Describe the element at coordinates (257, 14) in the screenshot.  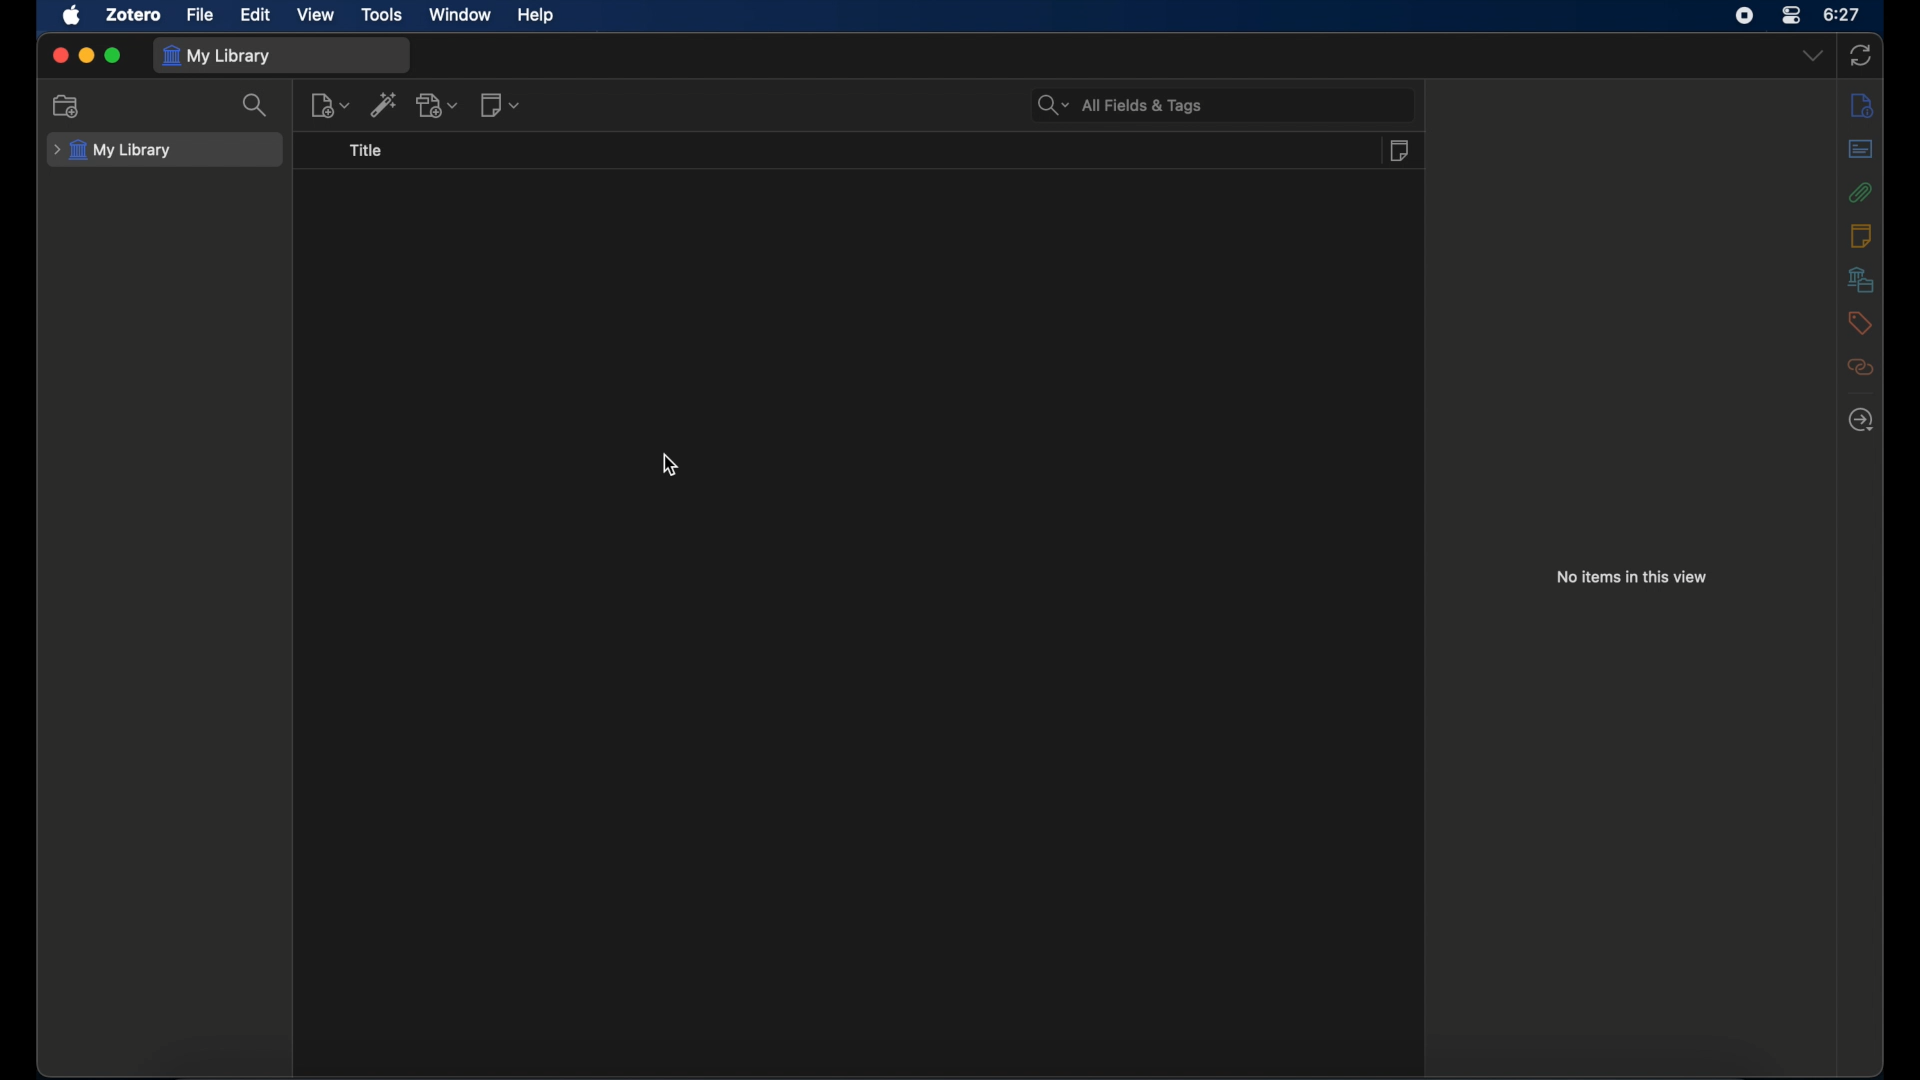
I see `edit` at that location.